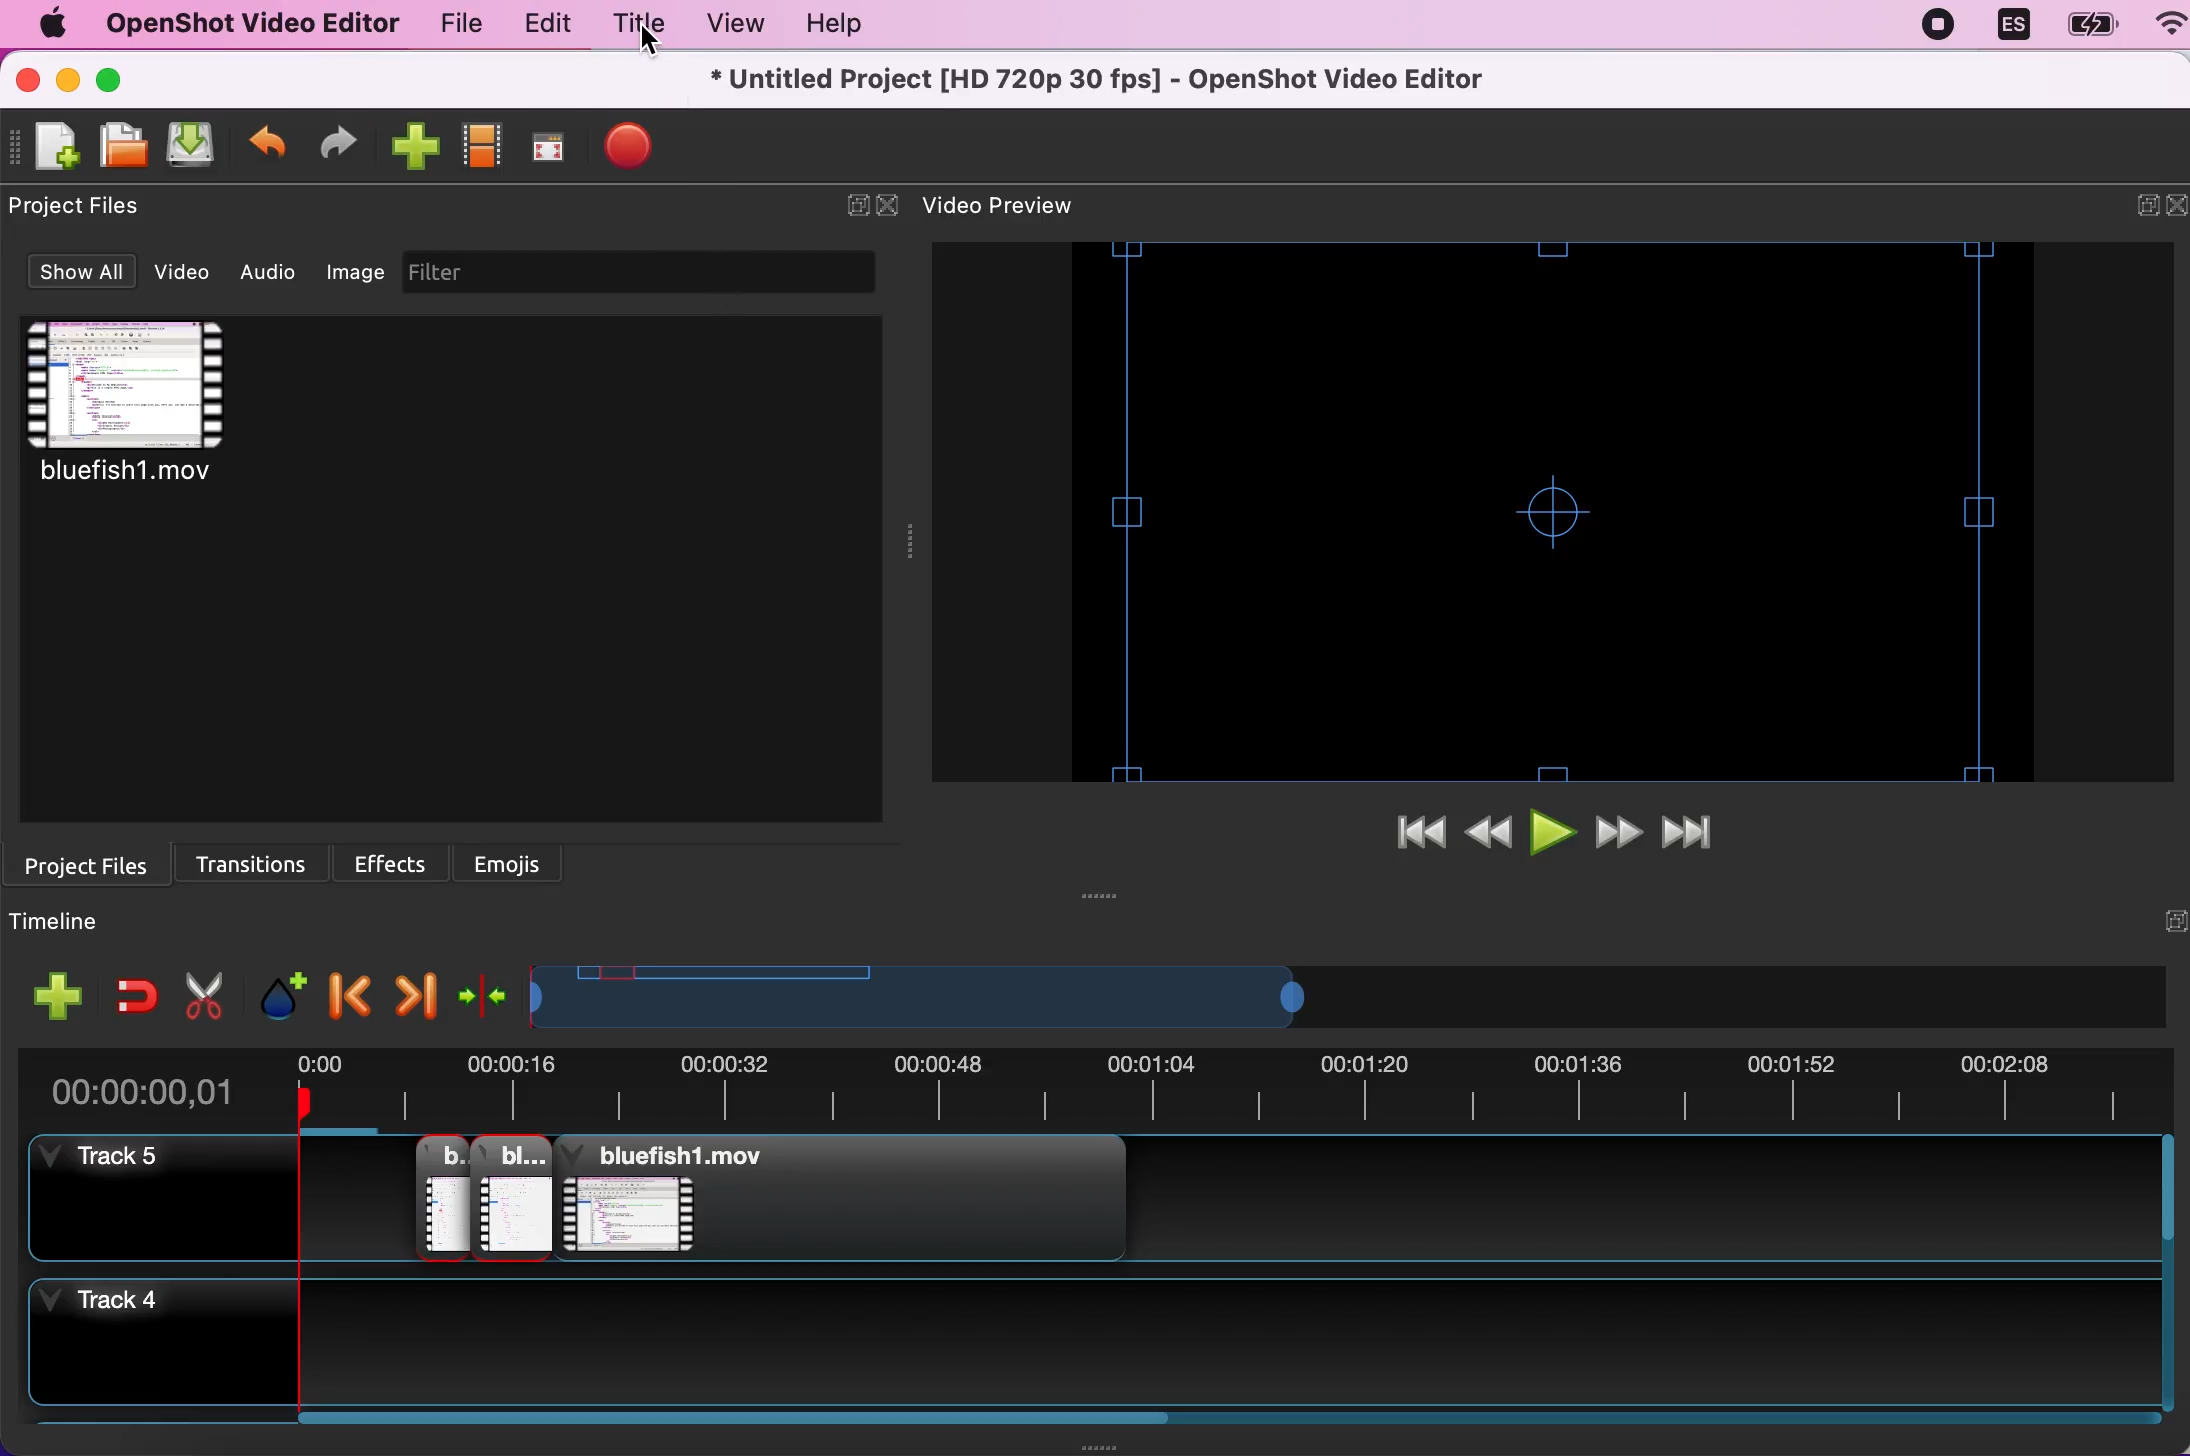  Describe the element at coordinates (242, 23) in the screenshot. I see `openshot video editor` at that location.